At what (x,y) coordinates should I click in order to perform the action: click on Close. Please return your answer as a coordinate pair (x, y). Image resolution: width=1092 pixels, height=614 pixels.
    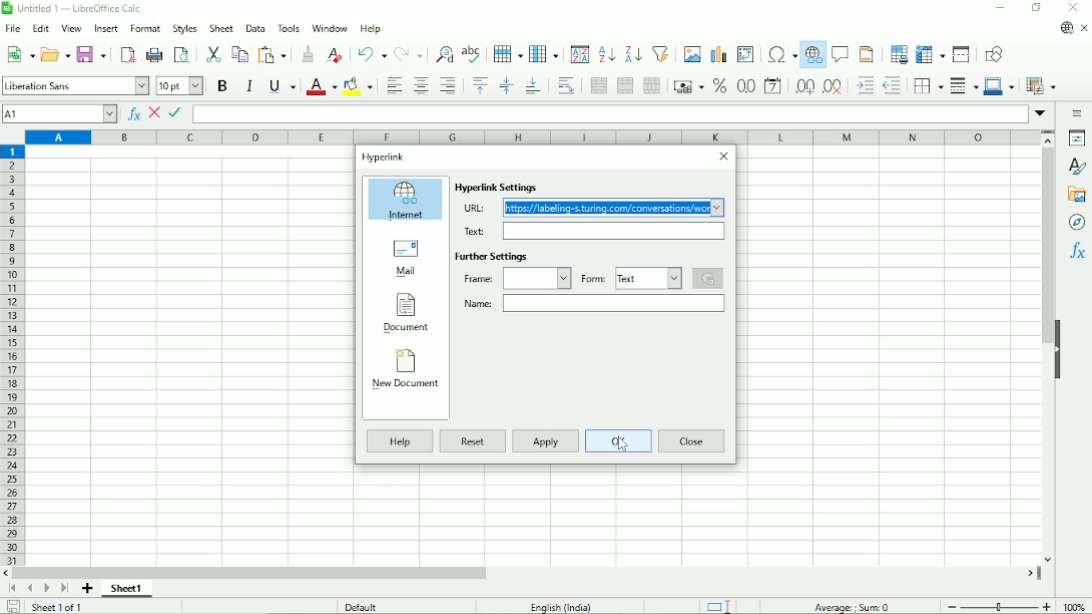
    Looking at the image, I should click on (1075, 8).